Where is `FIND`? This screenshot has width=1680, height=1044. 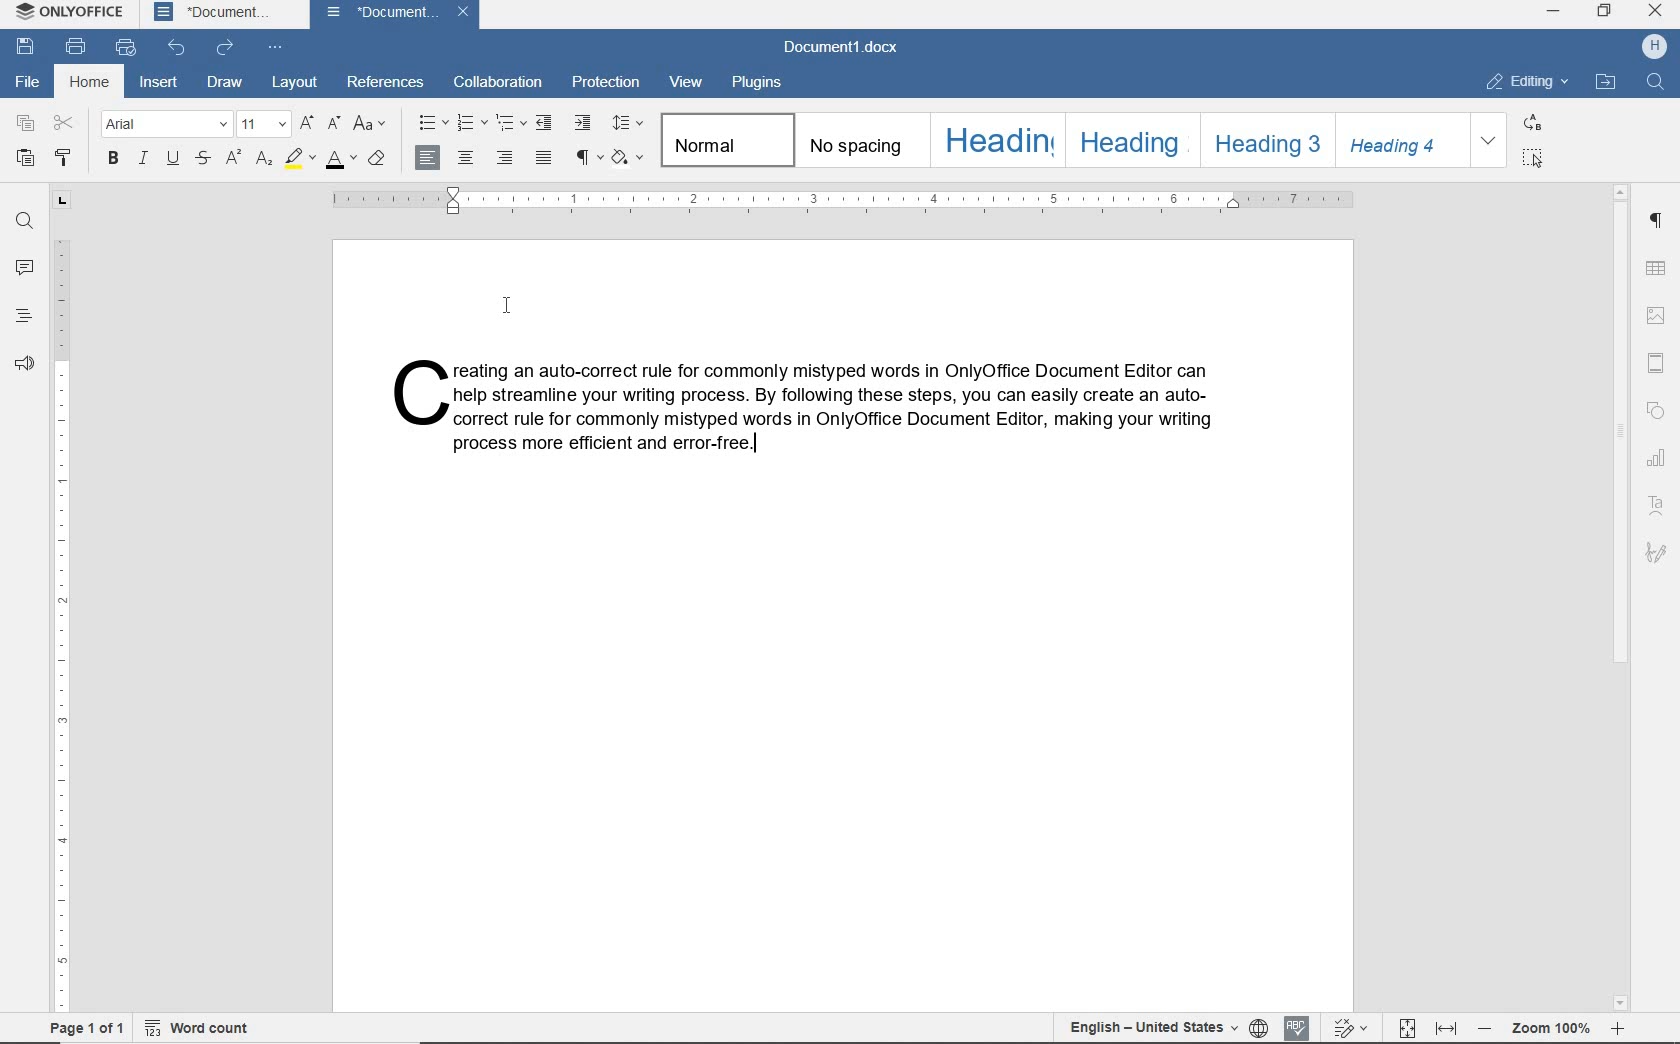
FIND is located at coordinates (23, 221).